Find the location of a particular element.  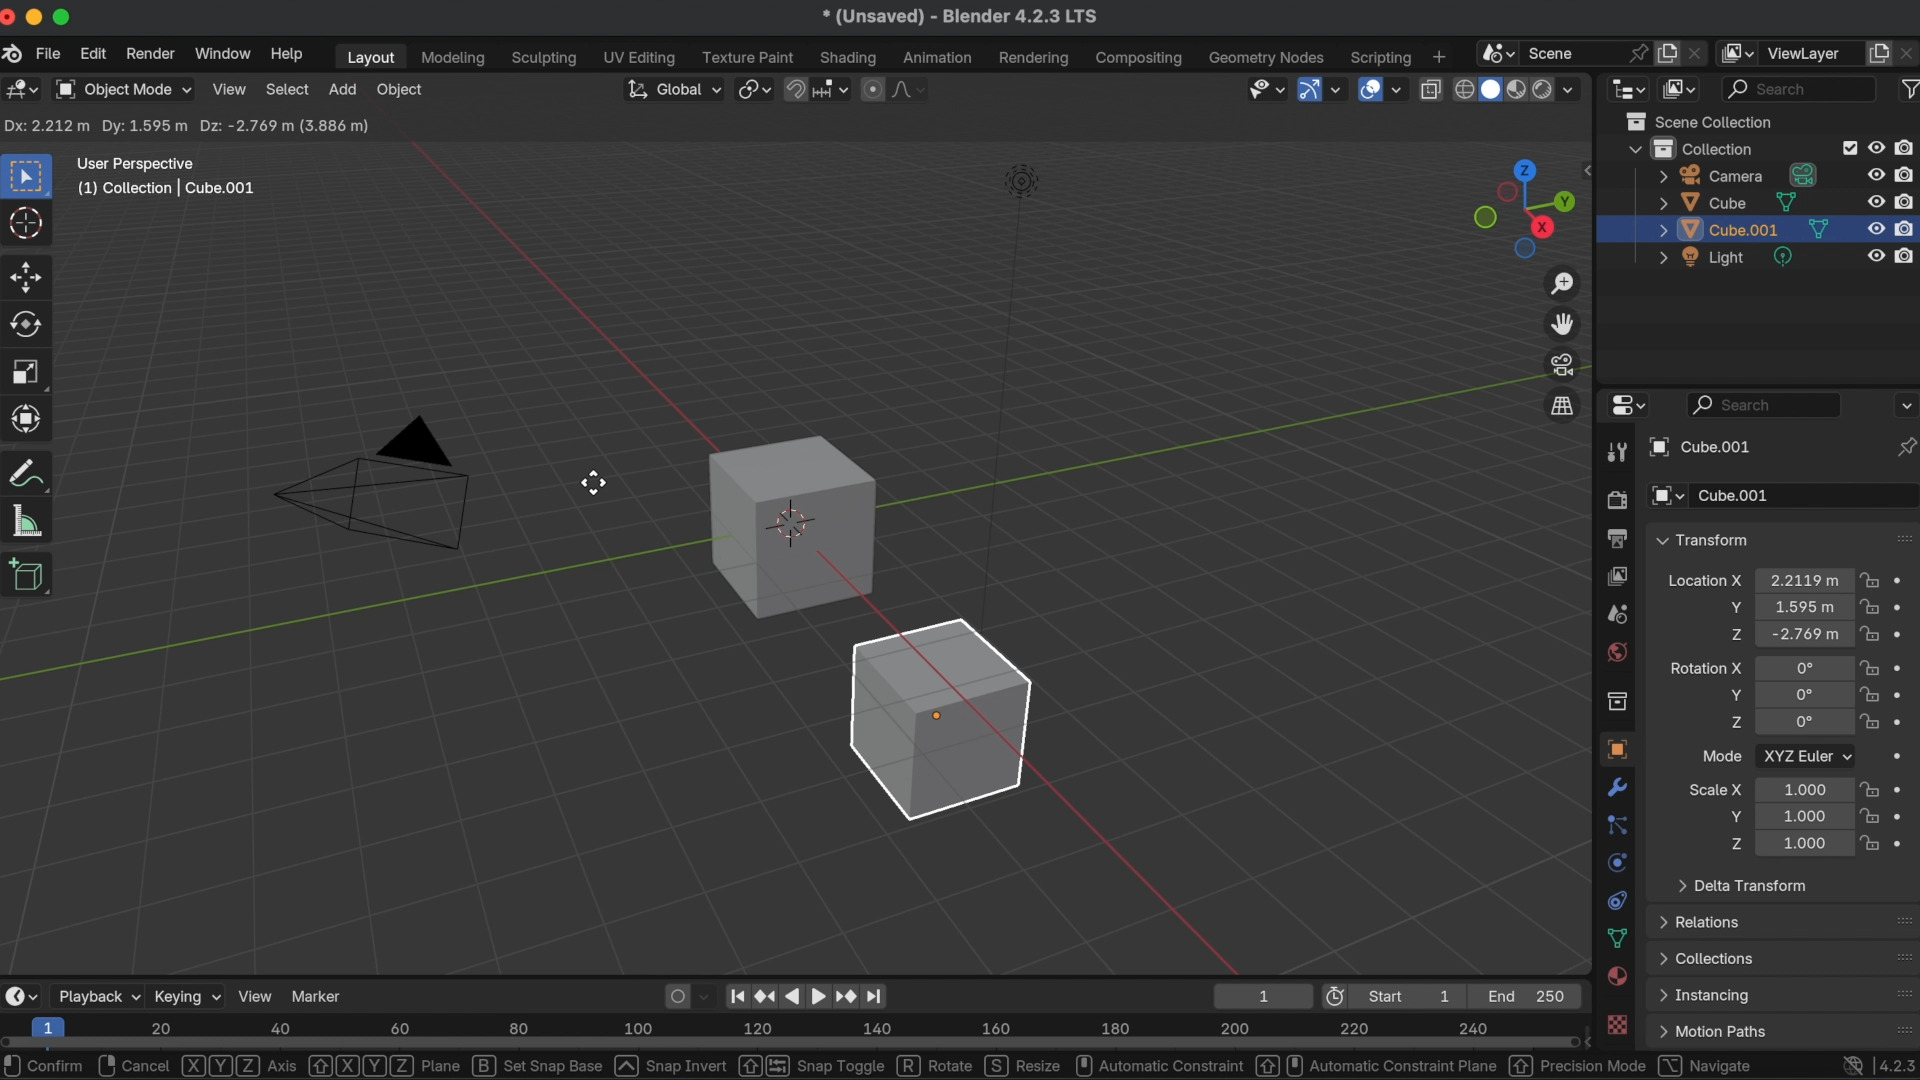

rotation Z is located at coordinates (1735, 725).